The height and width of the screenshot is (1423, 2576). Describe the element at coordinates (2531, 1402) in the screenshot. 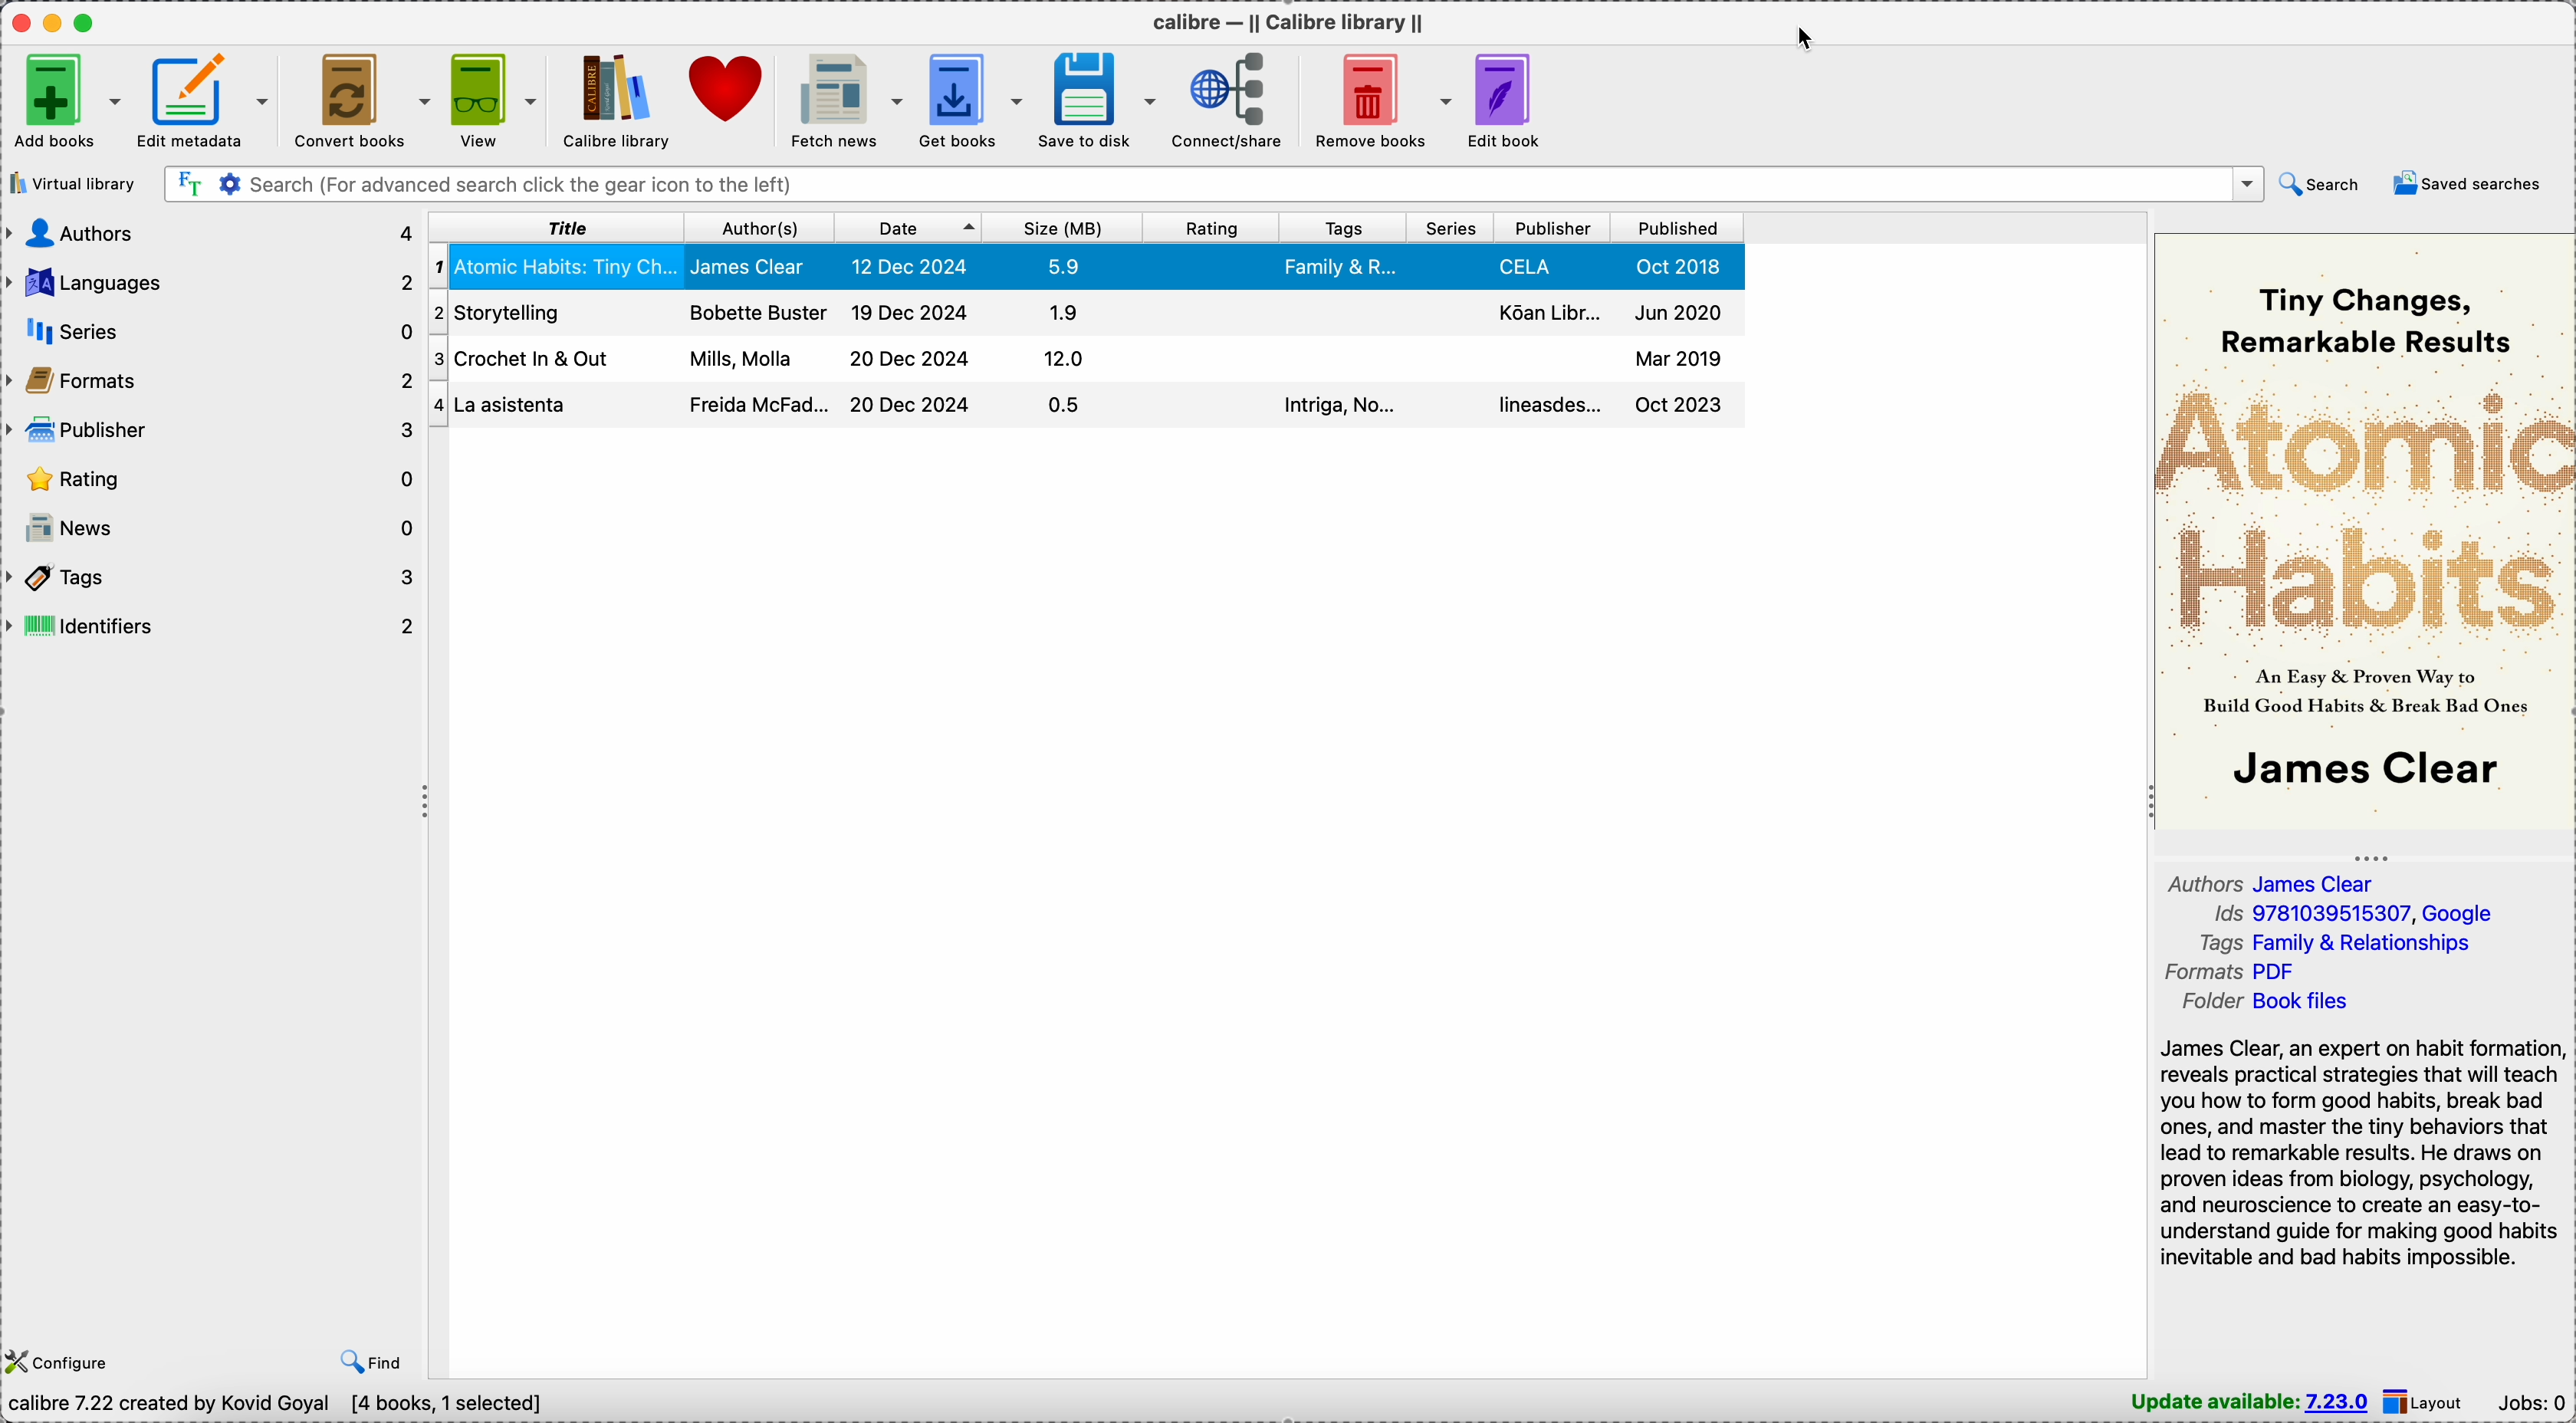

I see `Jobs: 0` at that location.